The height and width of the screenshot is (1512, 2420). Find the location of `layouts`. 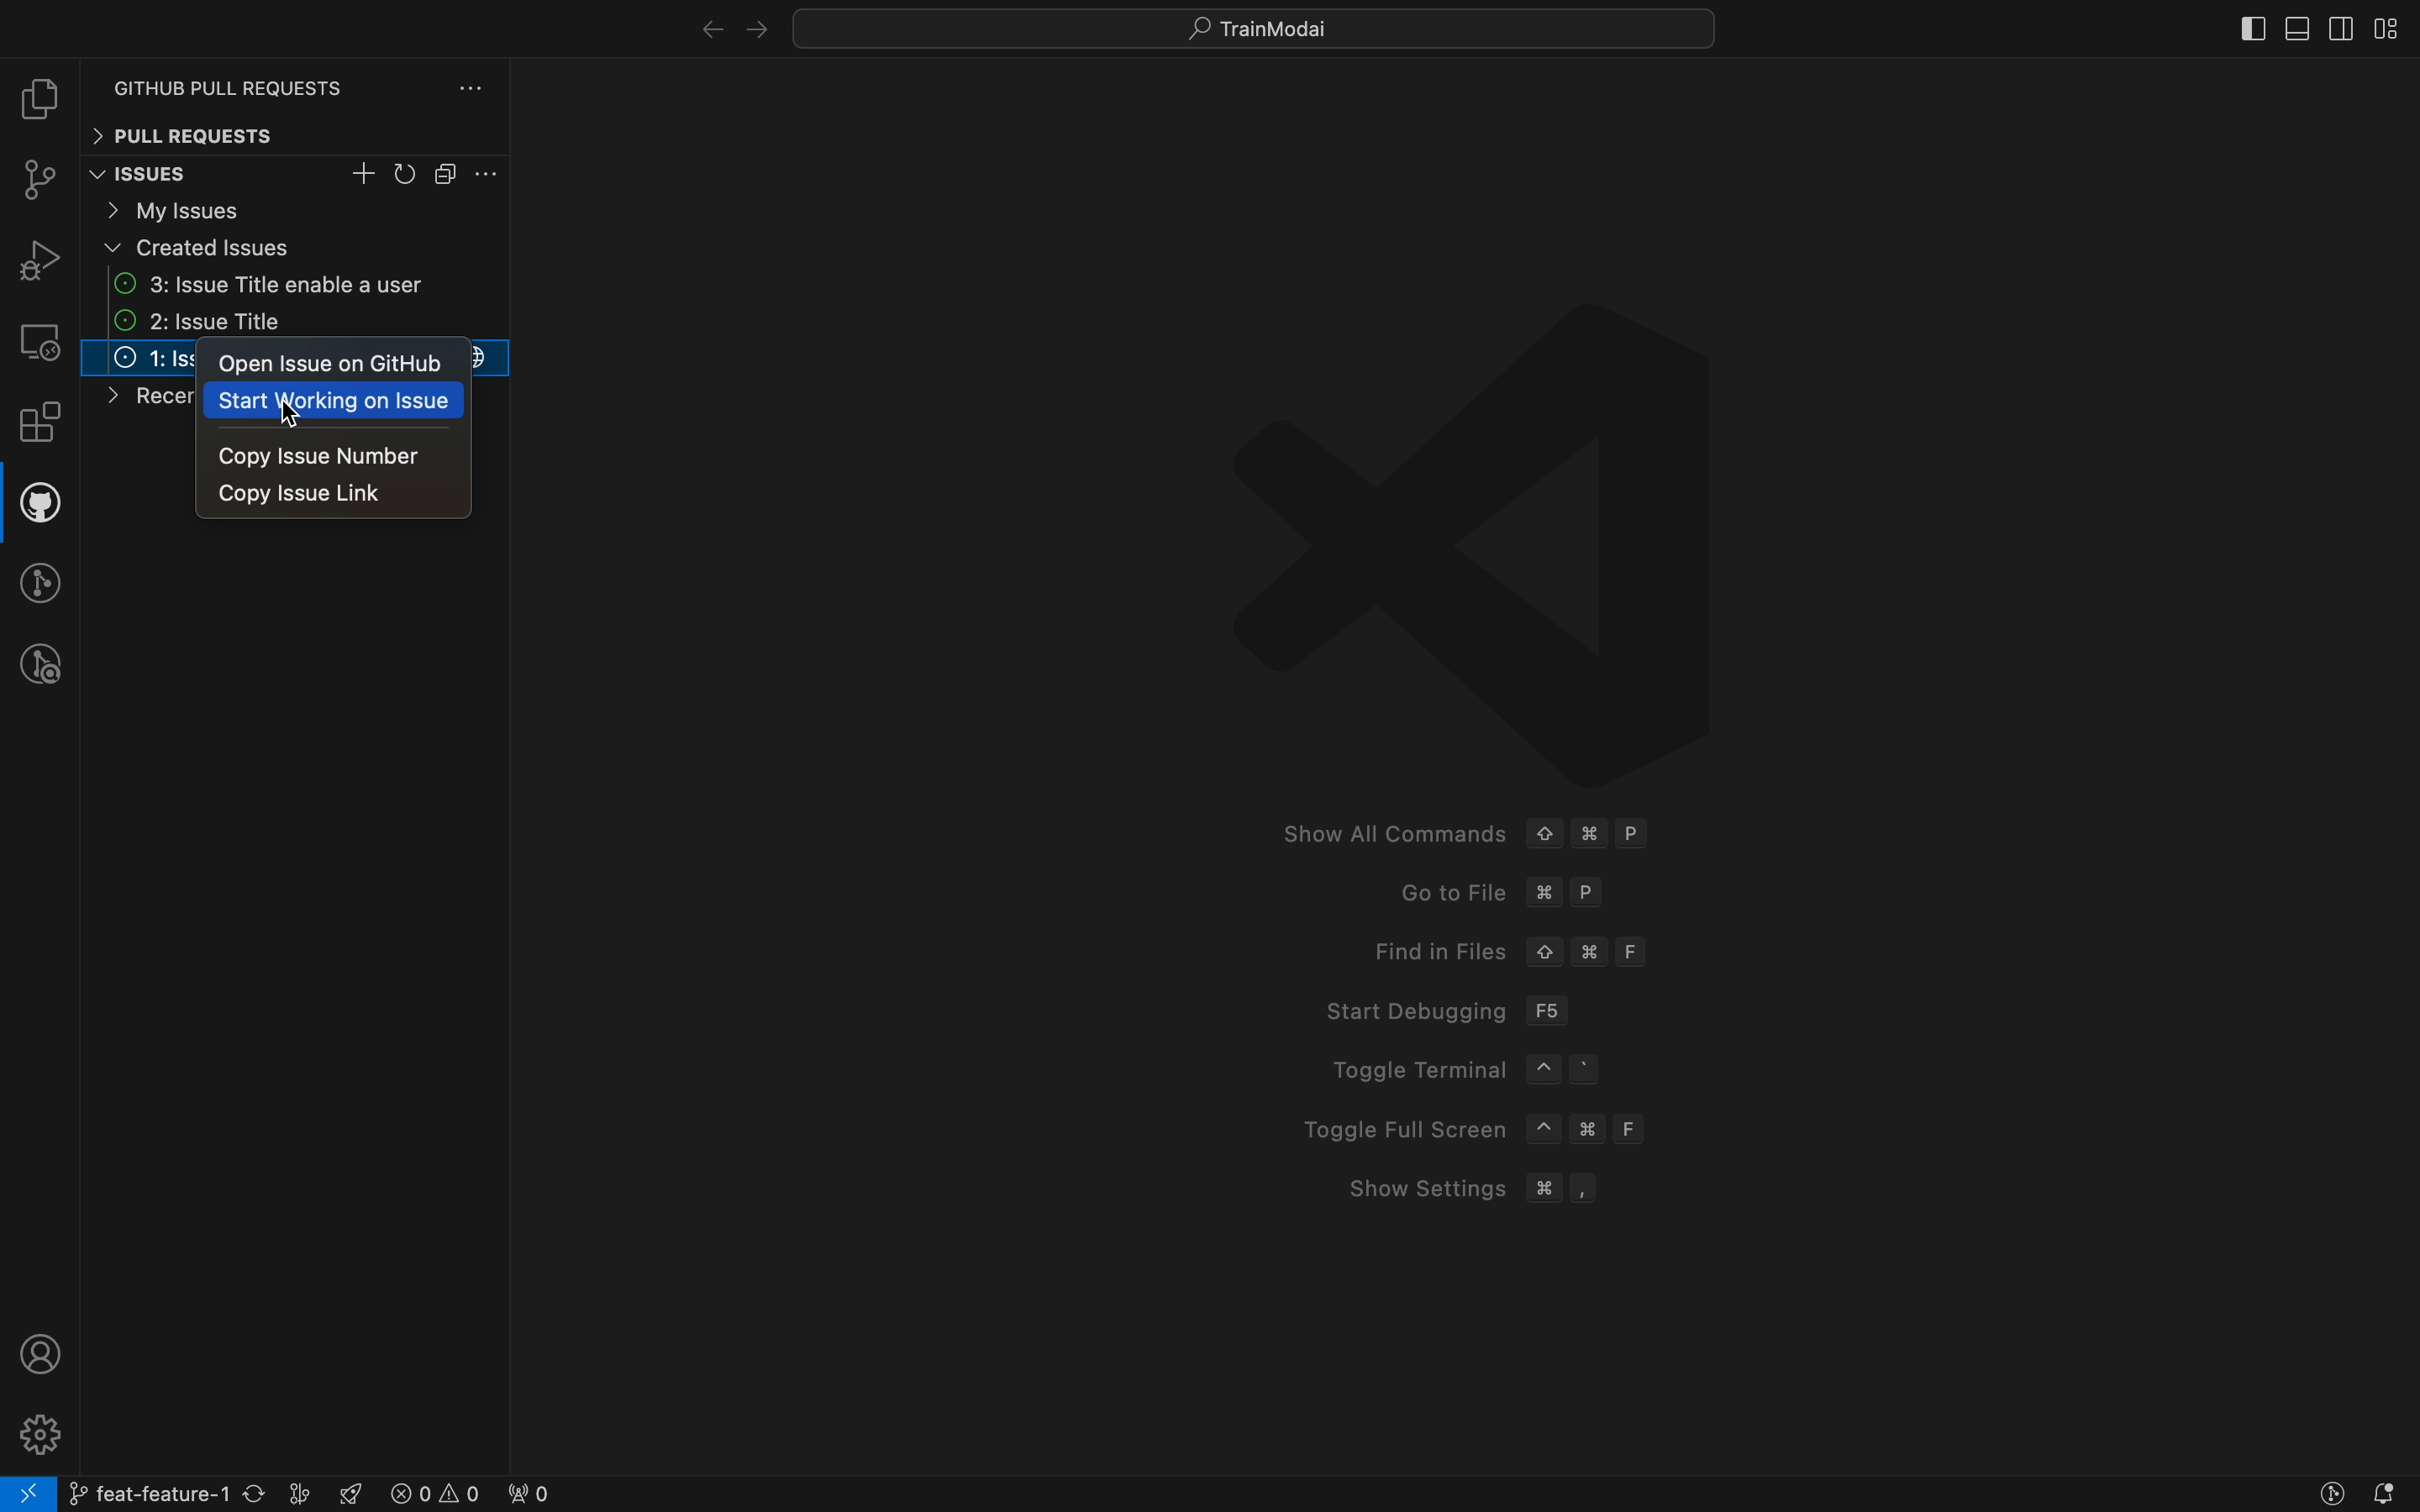

layouts is located at coordinates (2387, 28).